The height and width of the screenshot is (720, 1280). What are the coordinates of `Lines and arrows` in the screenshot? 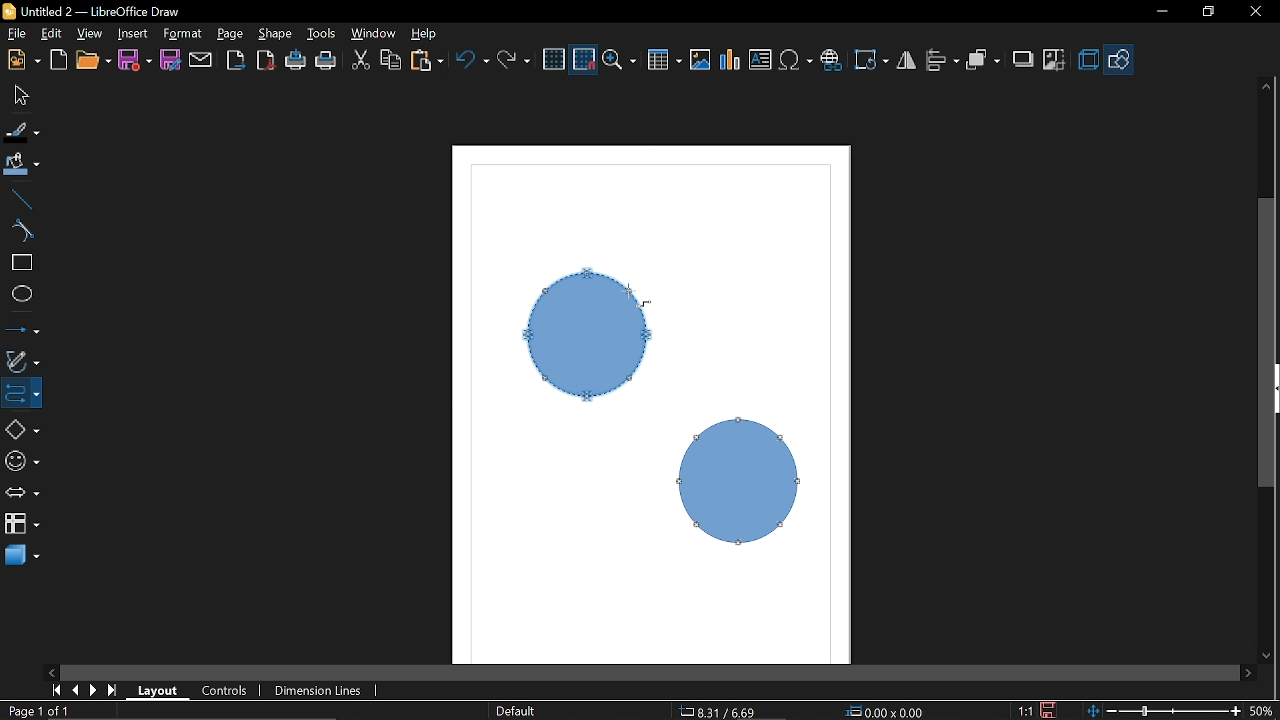 It's located at (22, 330).